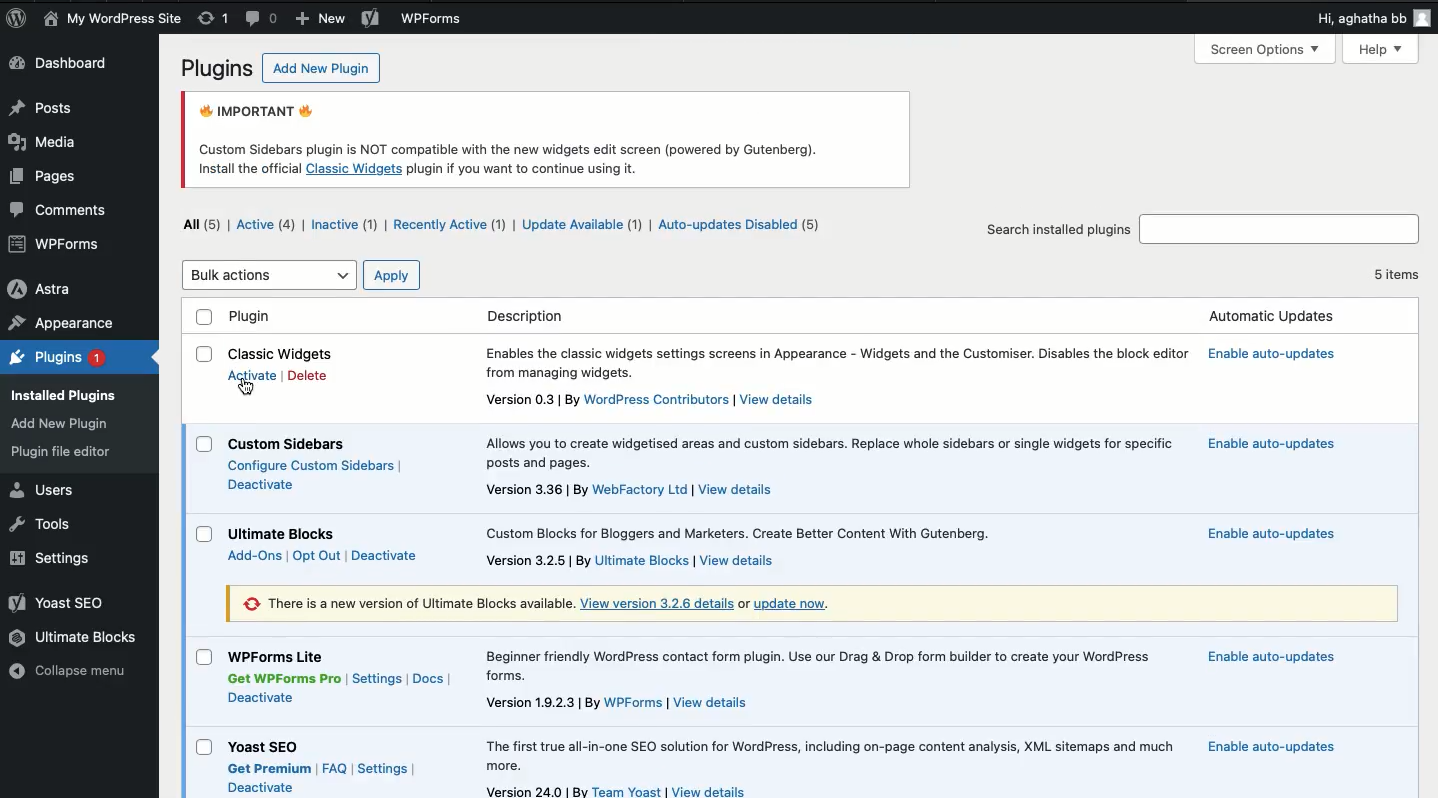 The height and width of the screenshot is (798, 1438). What do you see at coordinates (713, 704) in the screenshot?
I see `view details` at bounding box center [713, 704].